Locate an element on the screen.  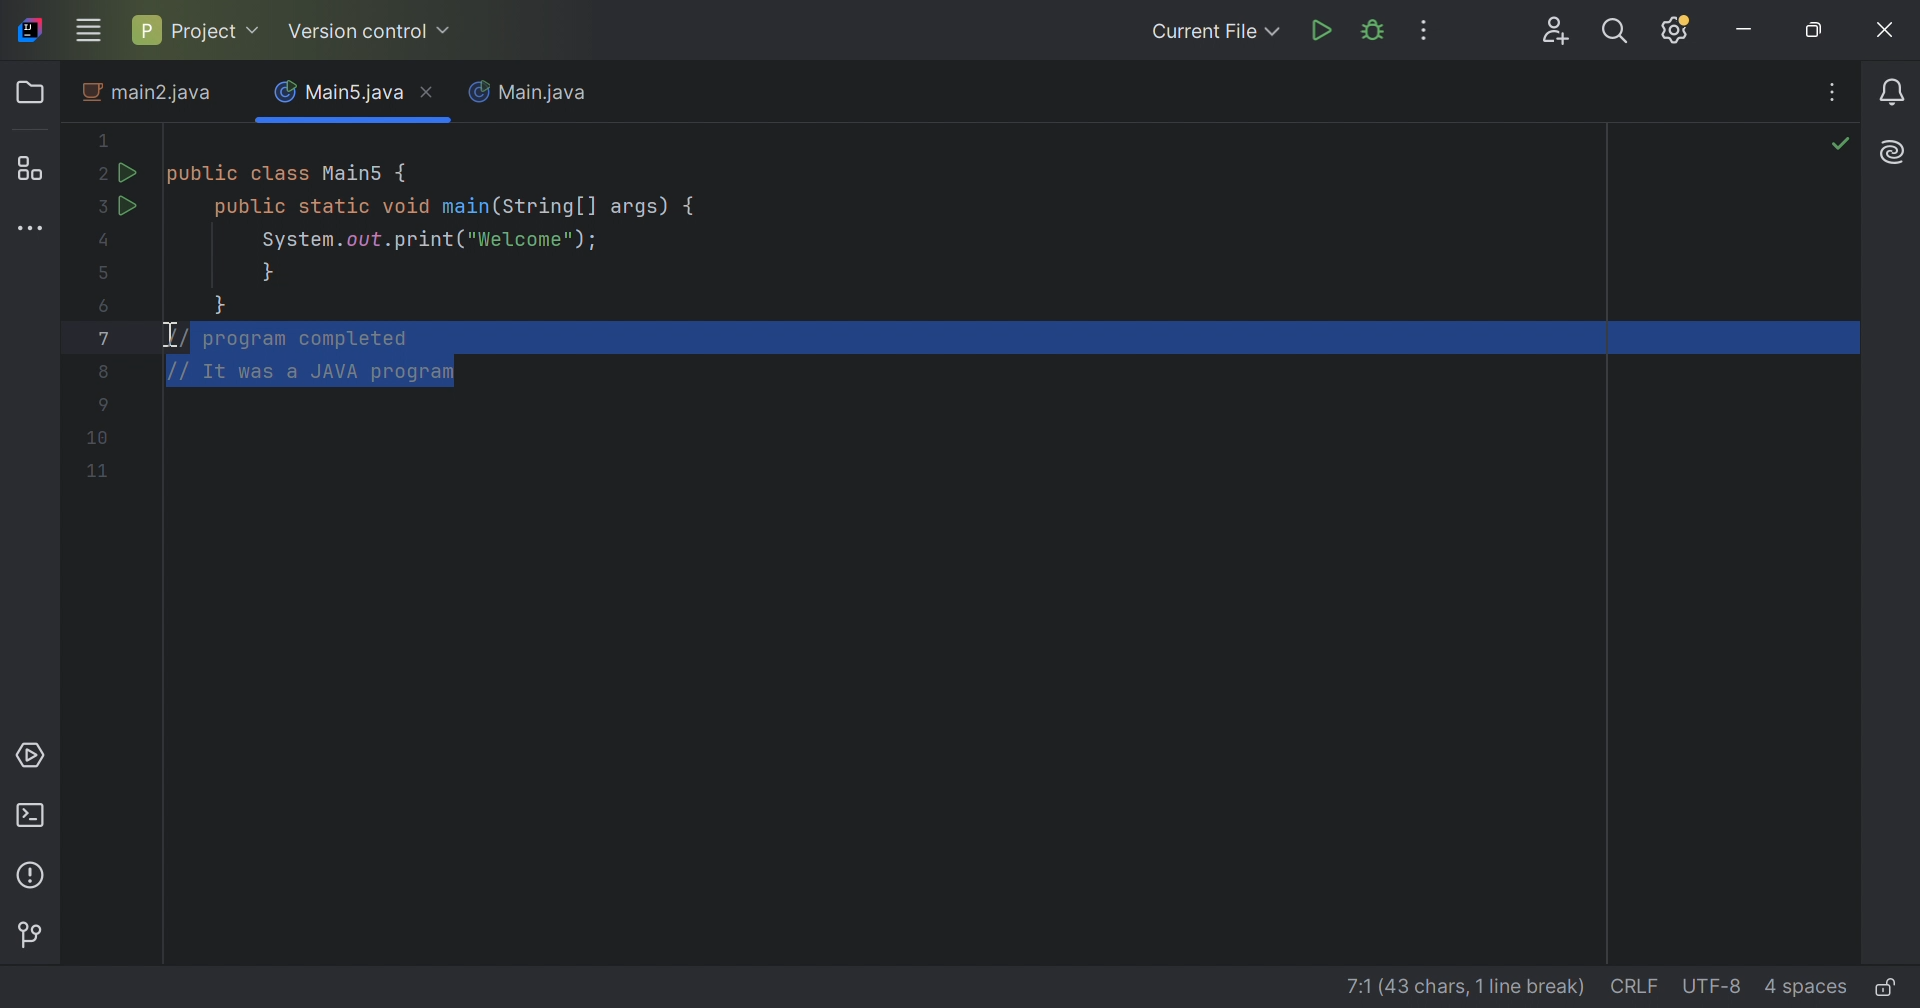
I-beam cursor is located at coordinates (171, 334).